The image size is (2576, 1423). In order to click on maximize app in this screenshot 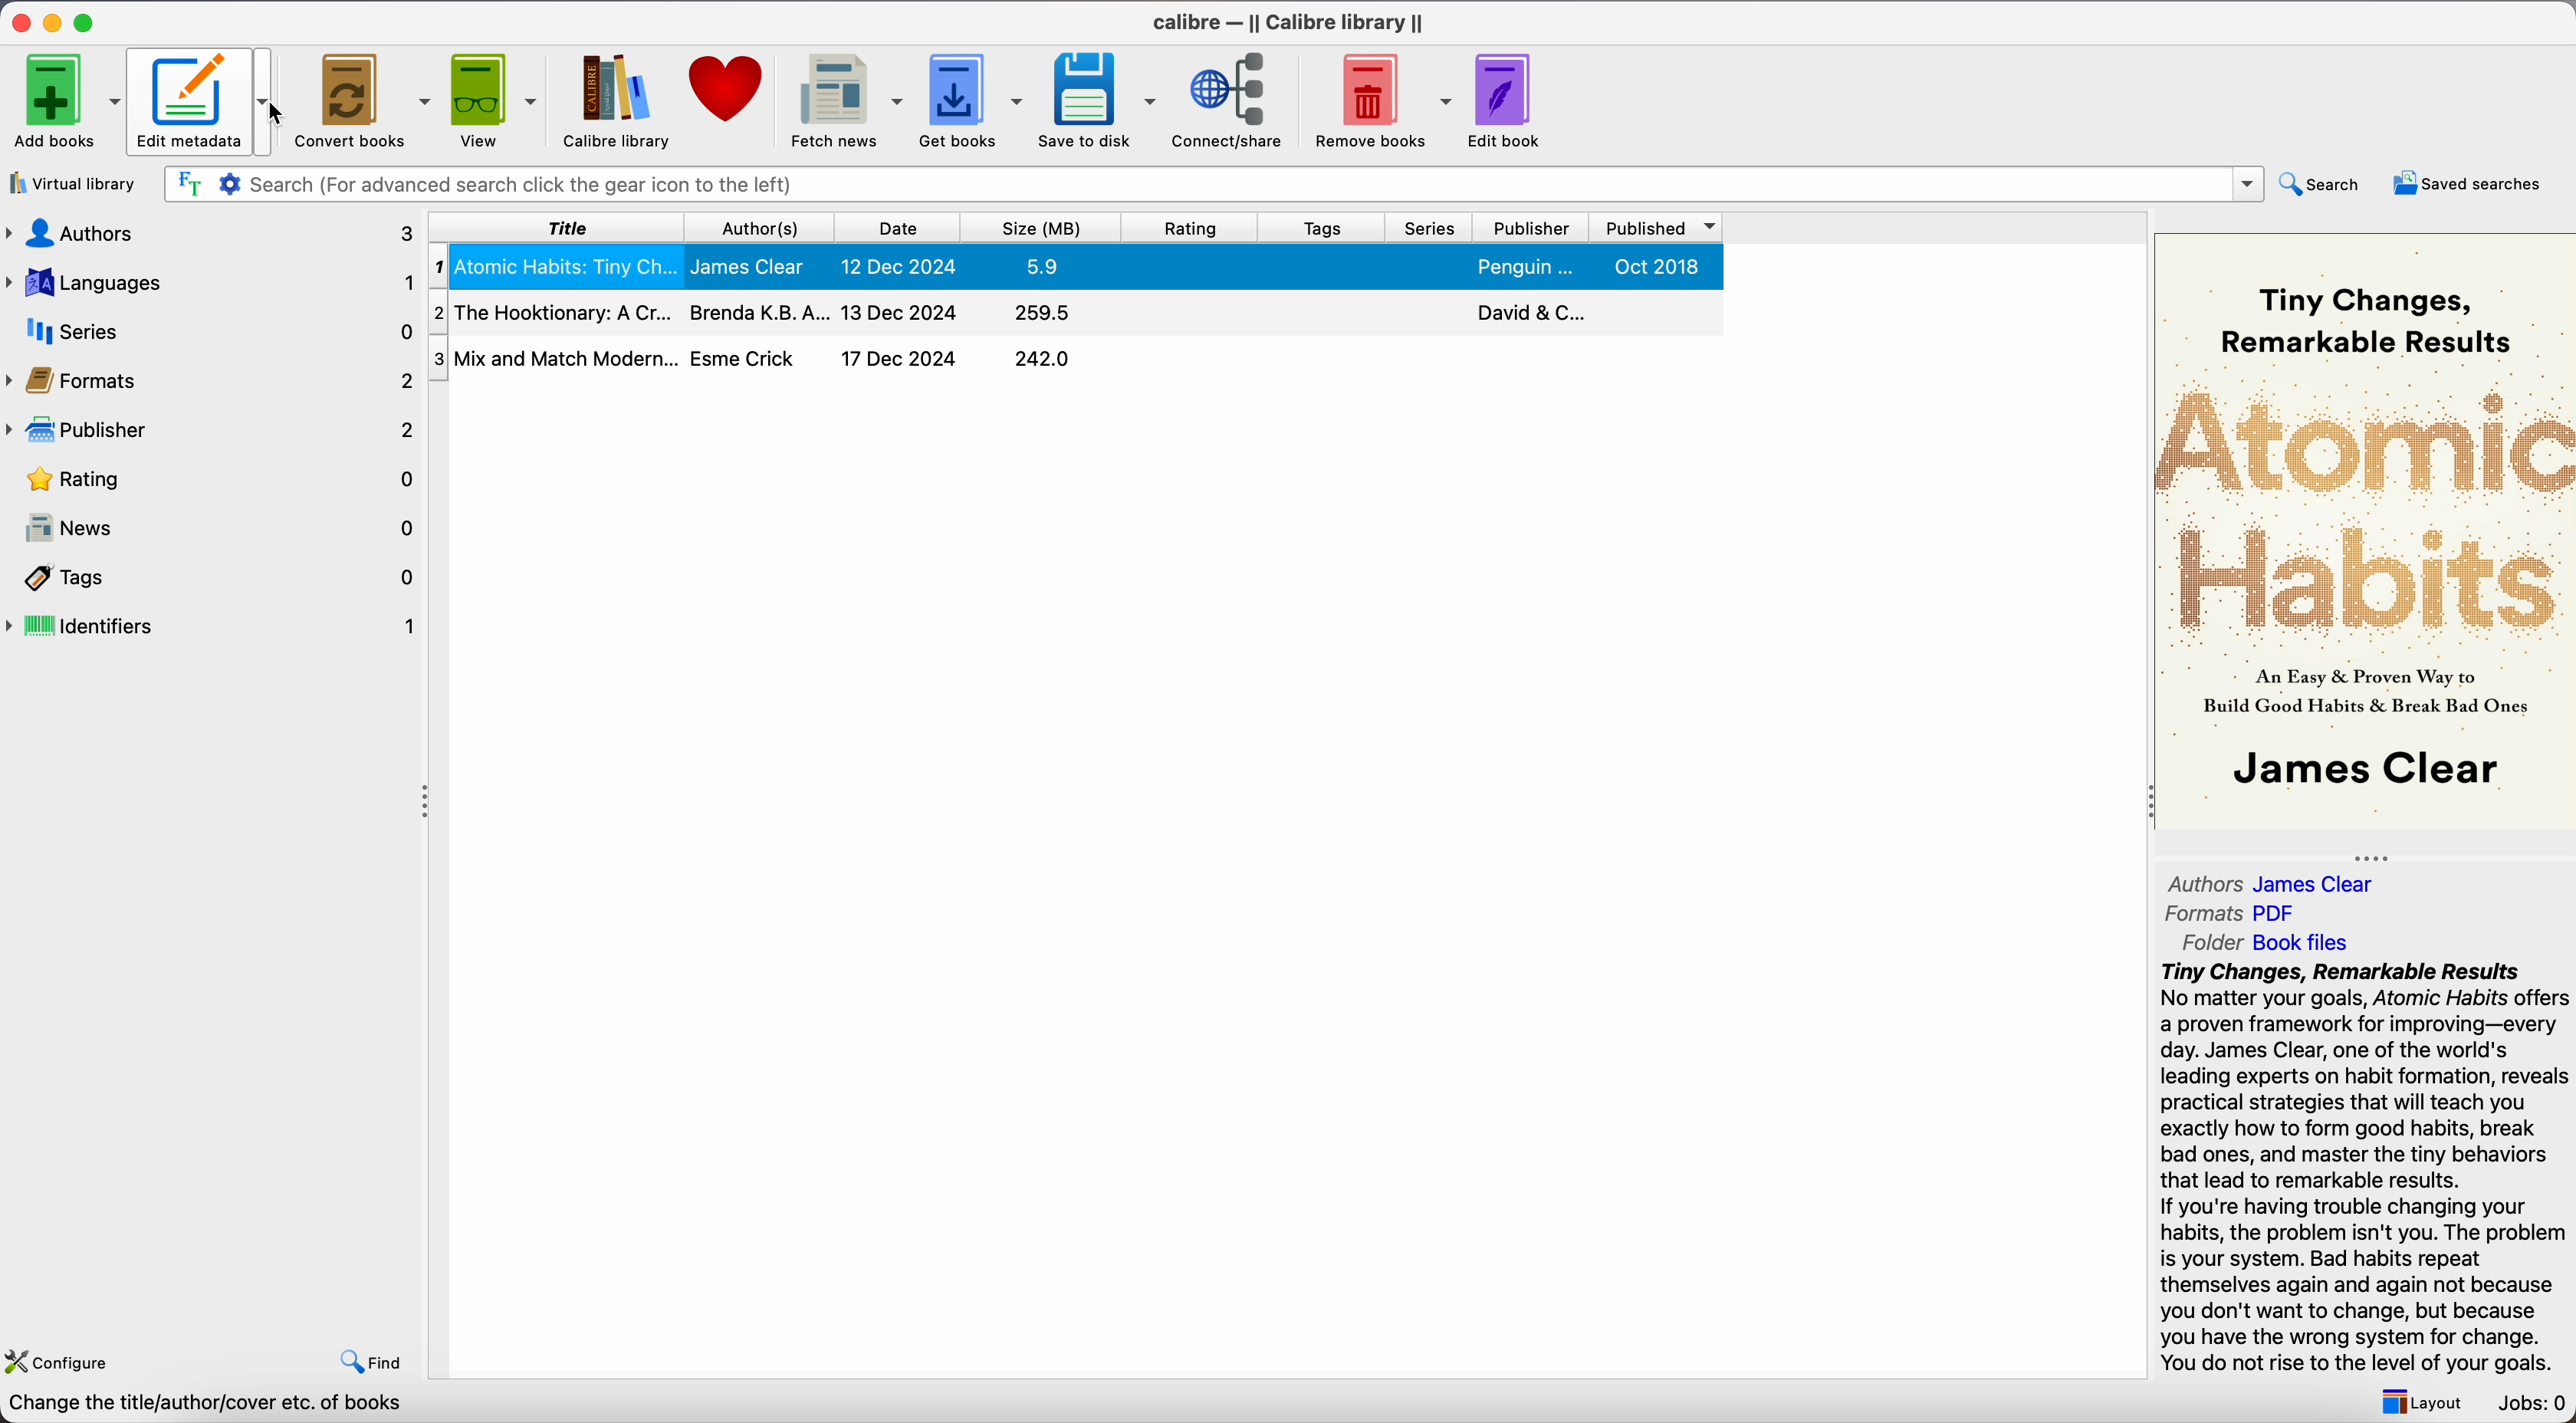, I will do `click(88, 22)`.